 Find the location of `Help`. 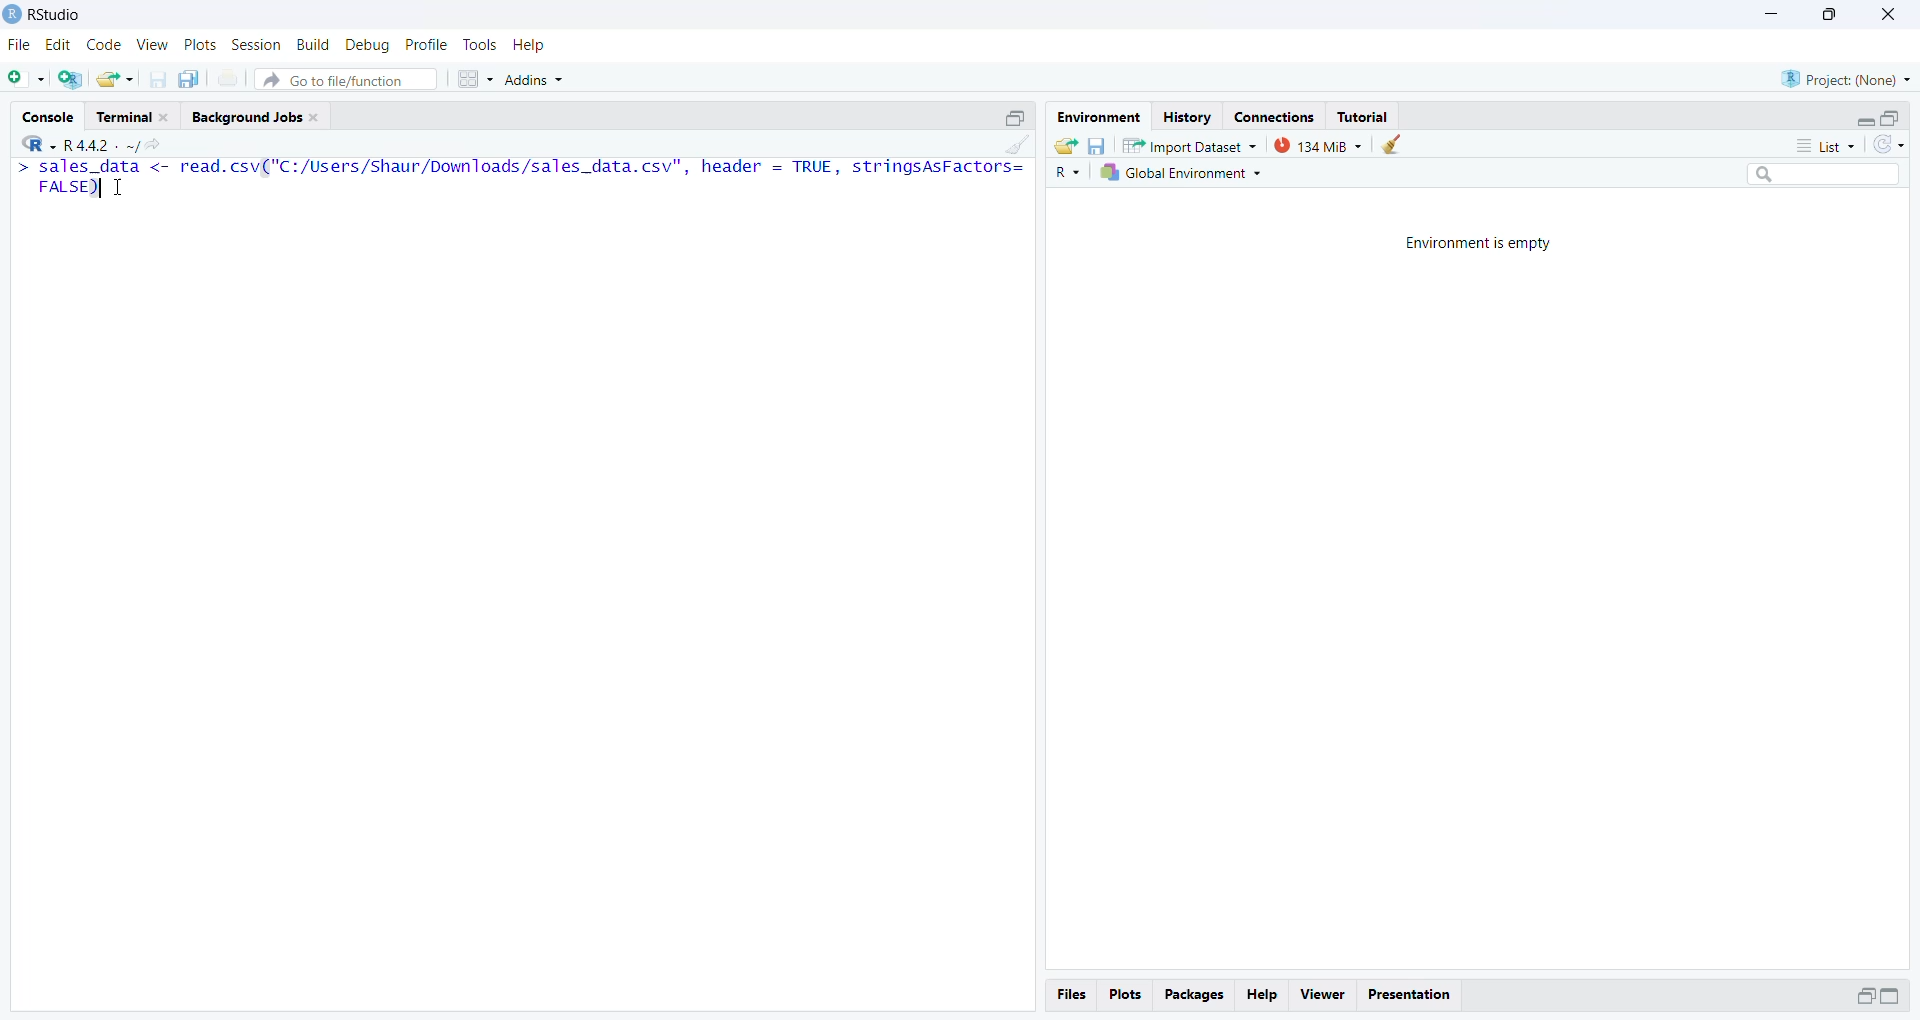

Help is located at coordinates (1261, 996).